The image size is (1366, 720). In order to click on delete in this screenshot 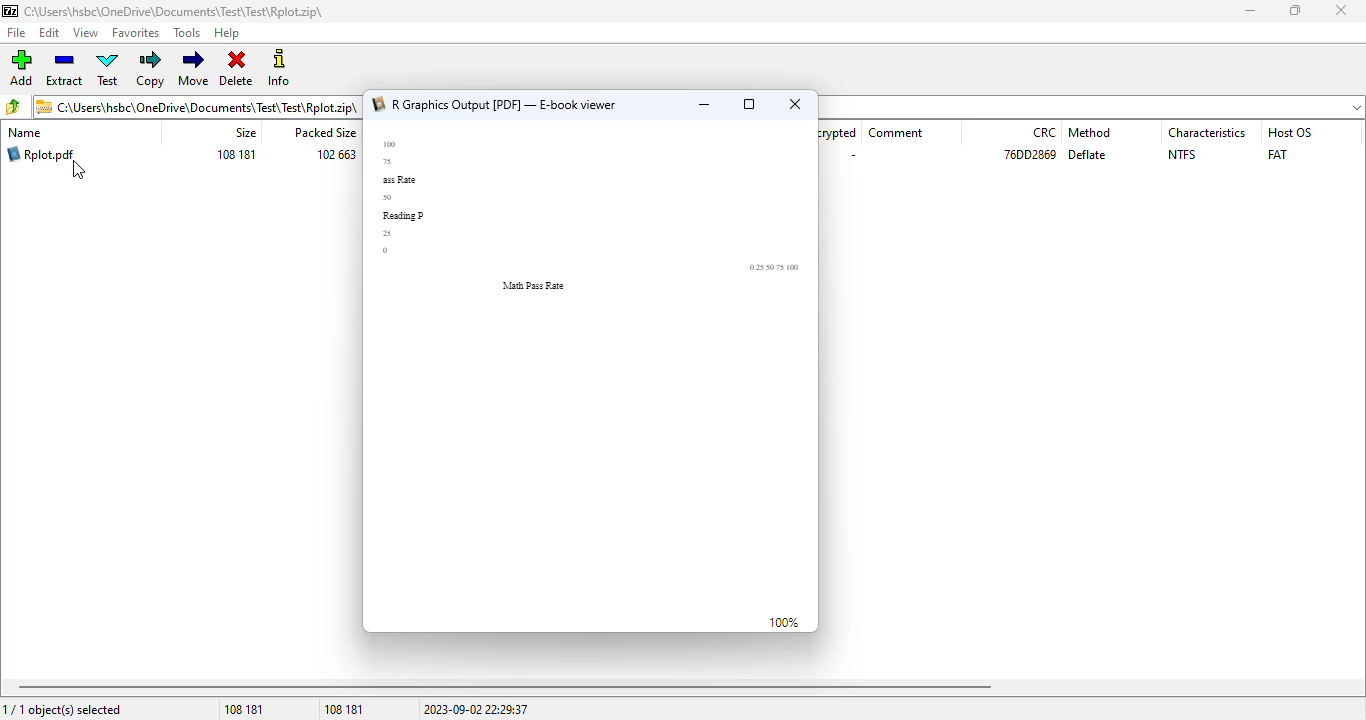, I will do `click(236, 66)`.